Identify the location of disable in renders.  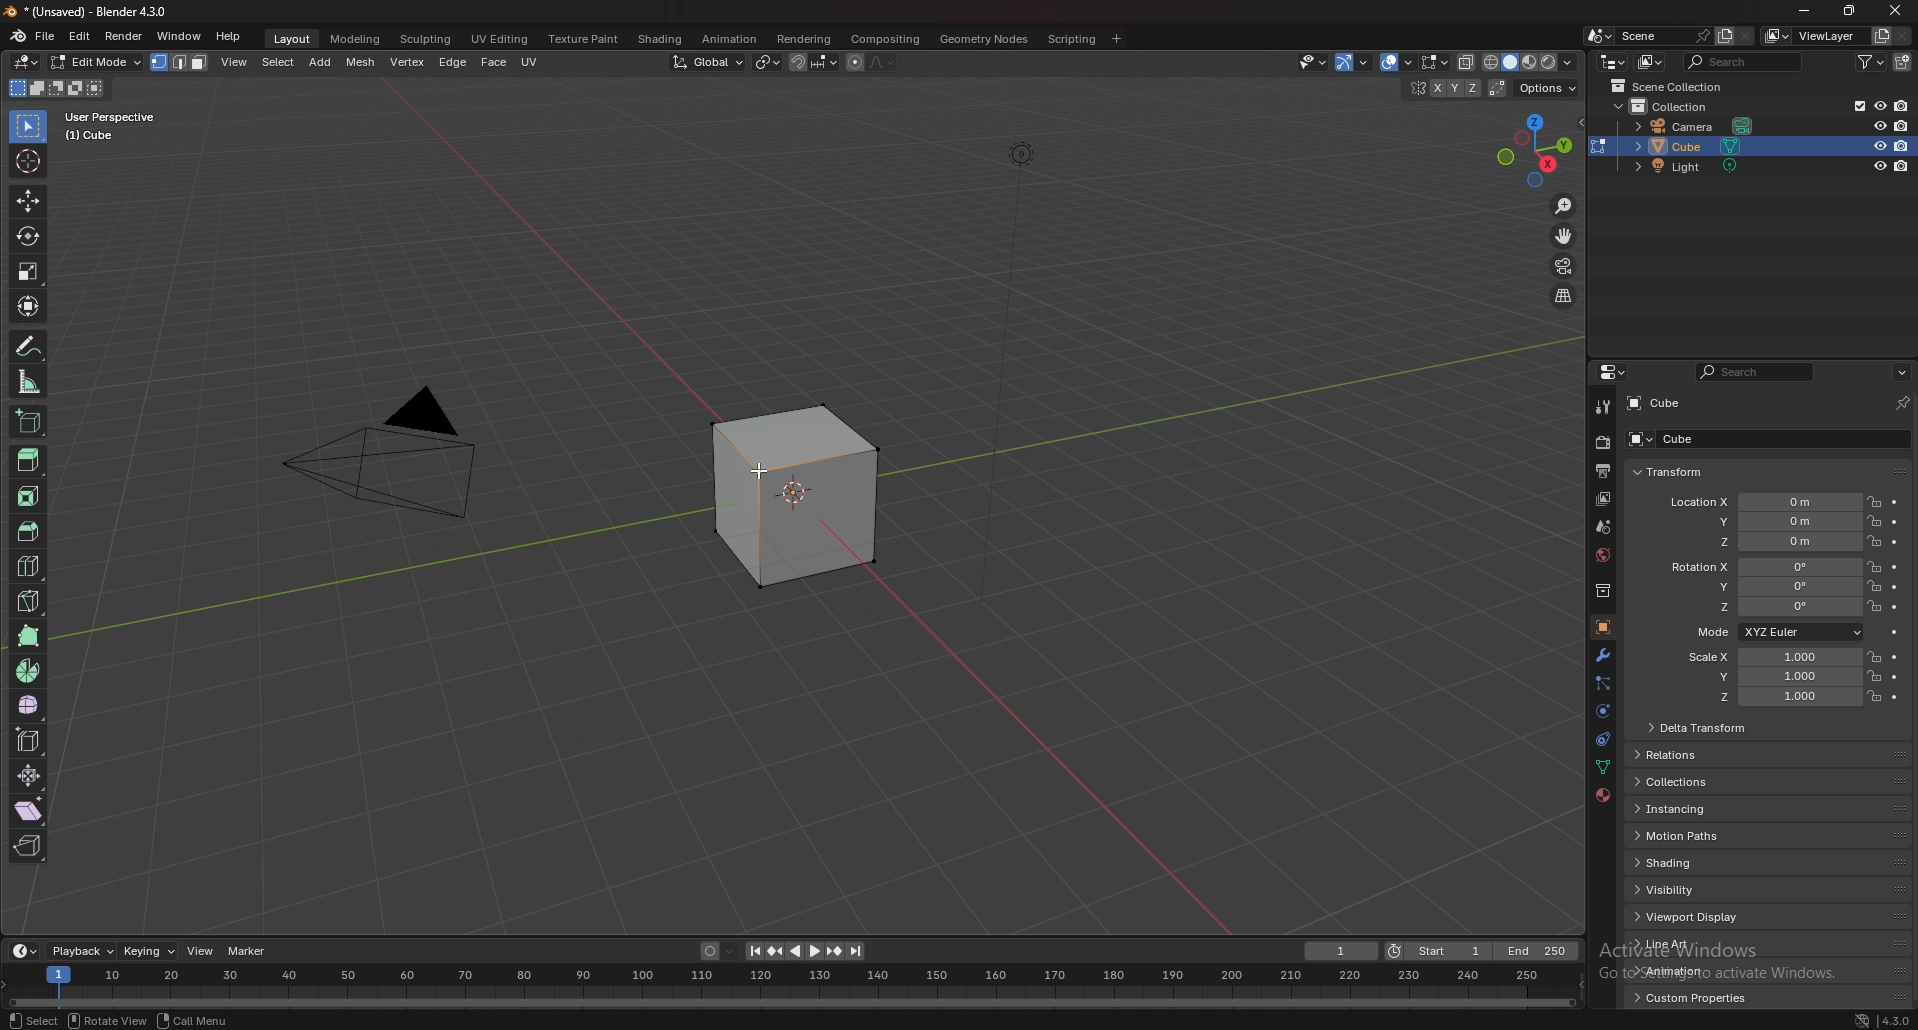
(1902, 146).